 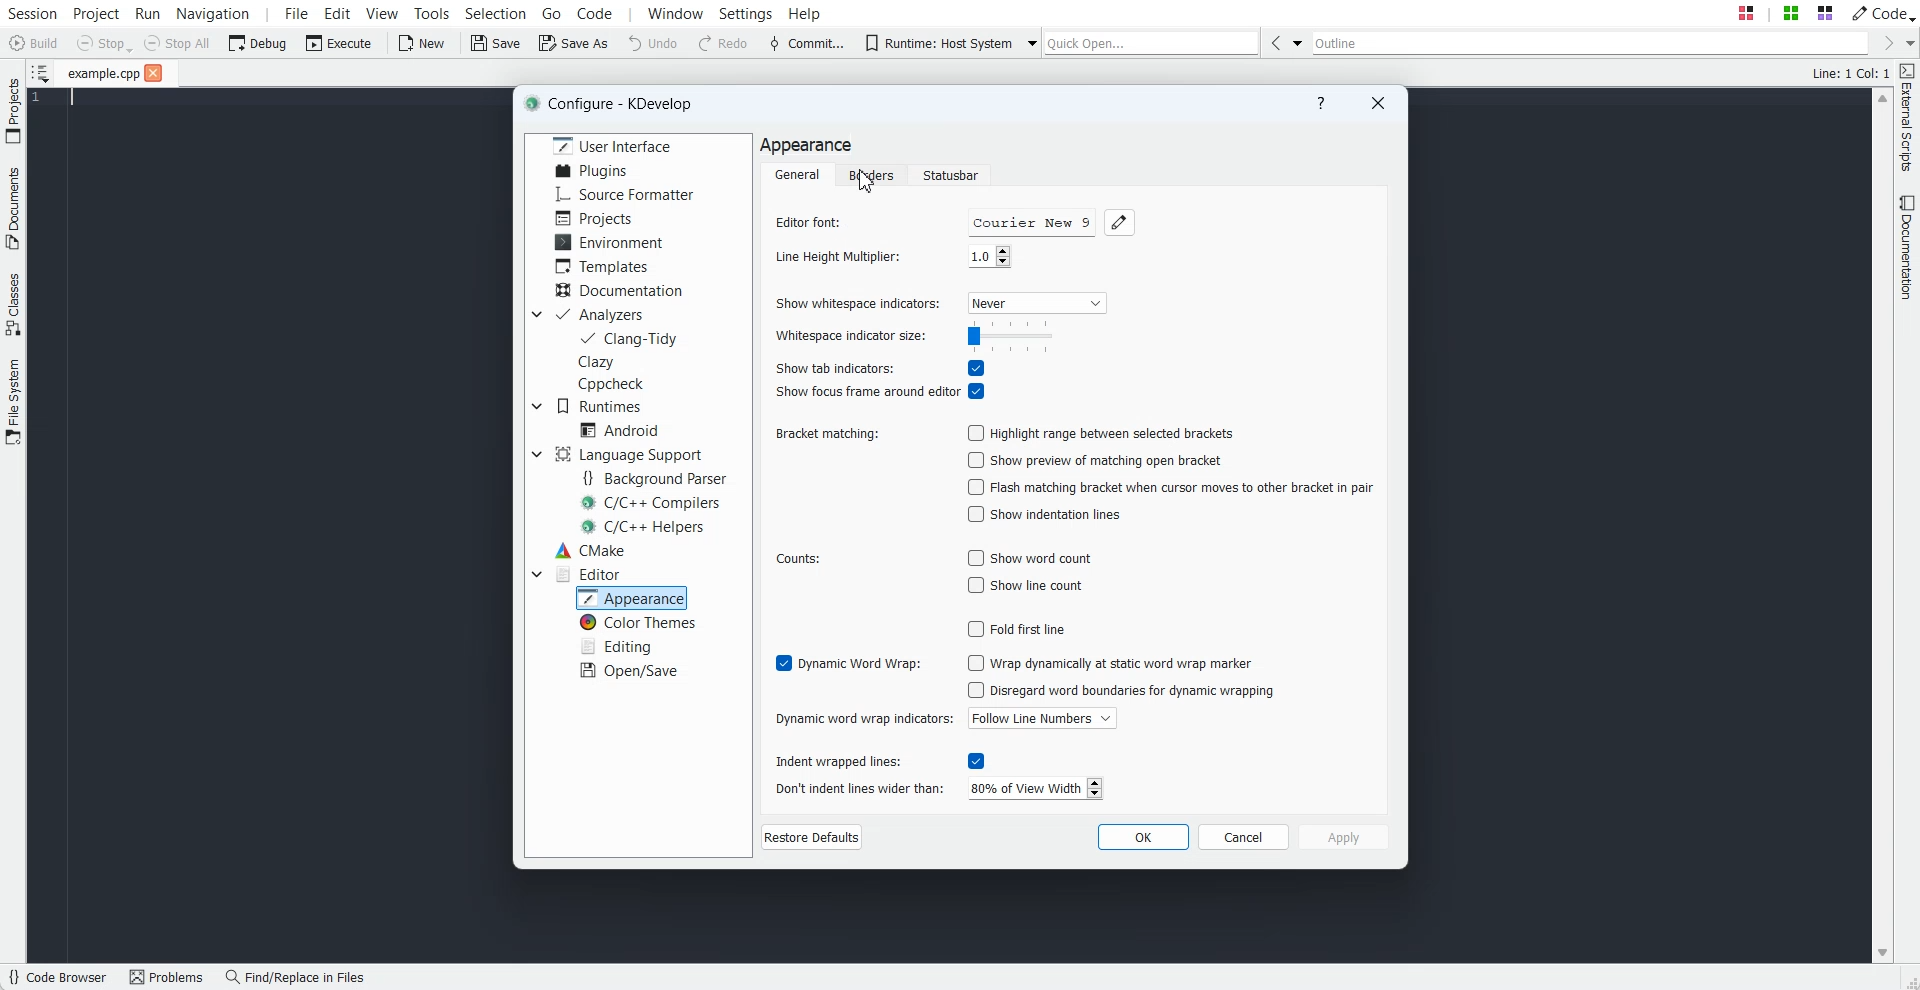 What do you see at coordinates (798, 558) in the screenshot?
I see `Counts` at bounding box center [798, 558].